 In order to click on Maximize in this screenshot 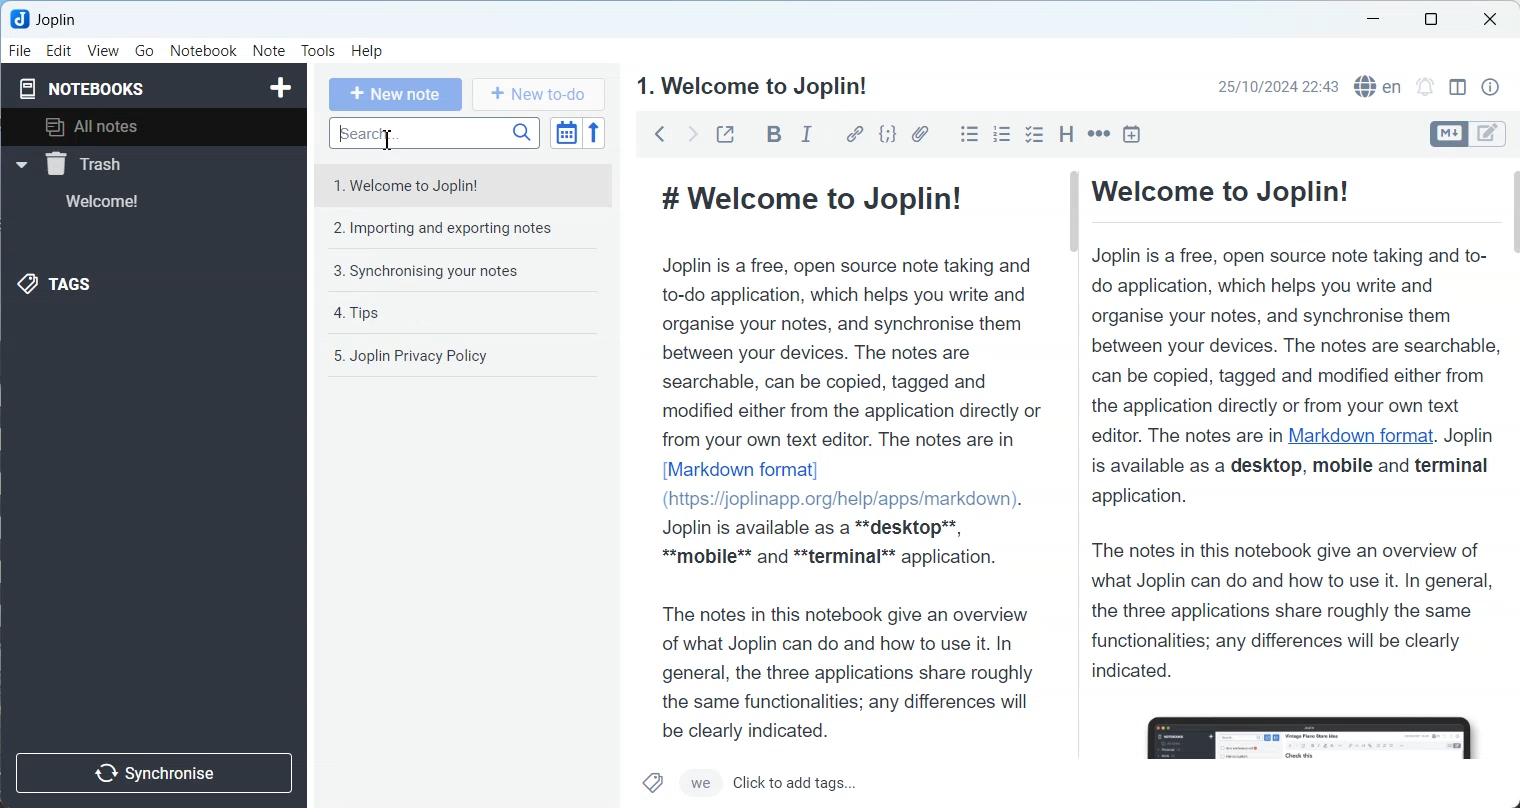, I will do `click(1430, 21)`.